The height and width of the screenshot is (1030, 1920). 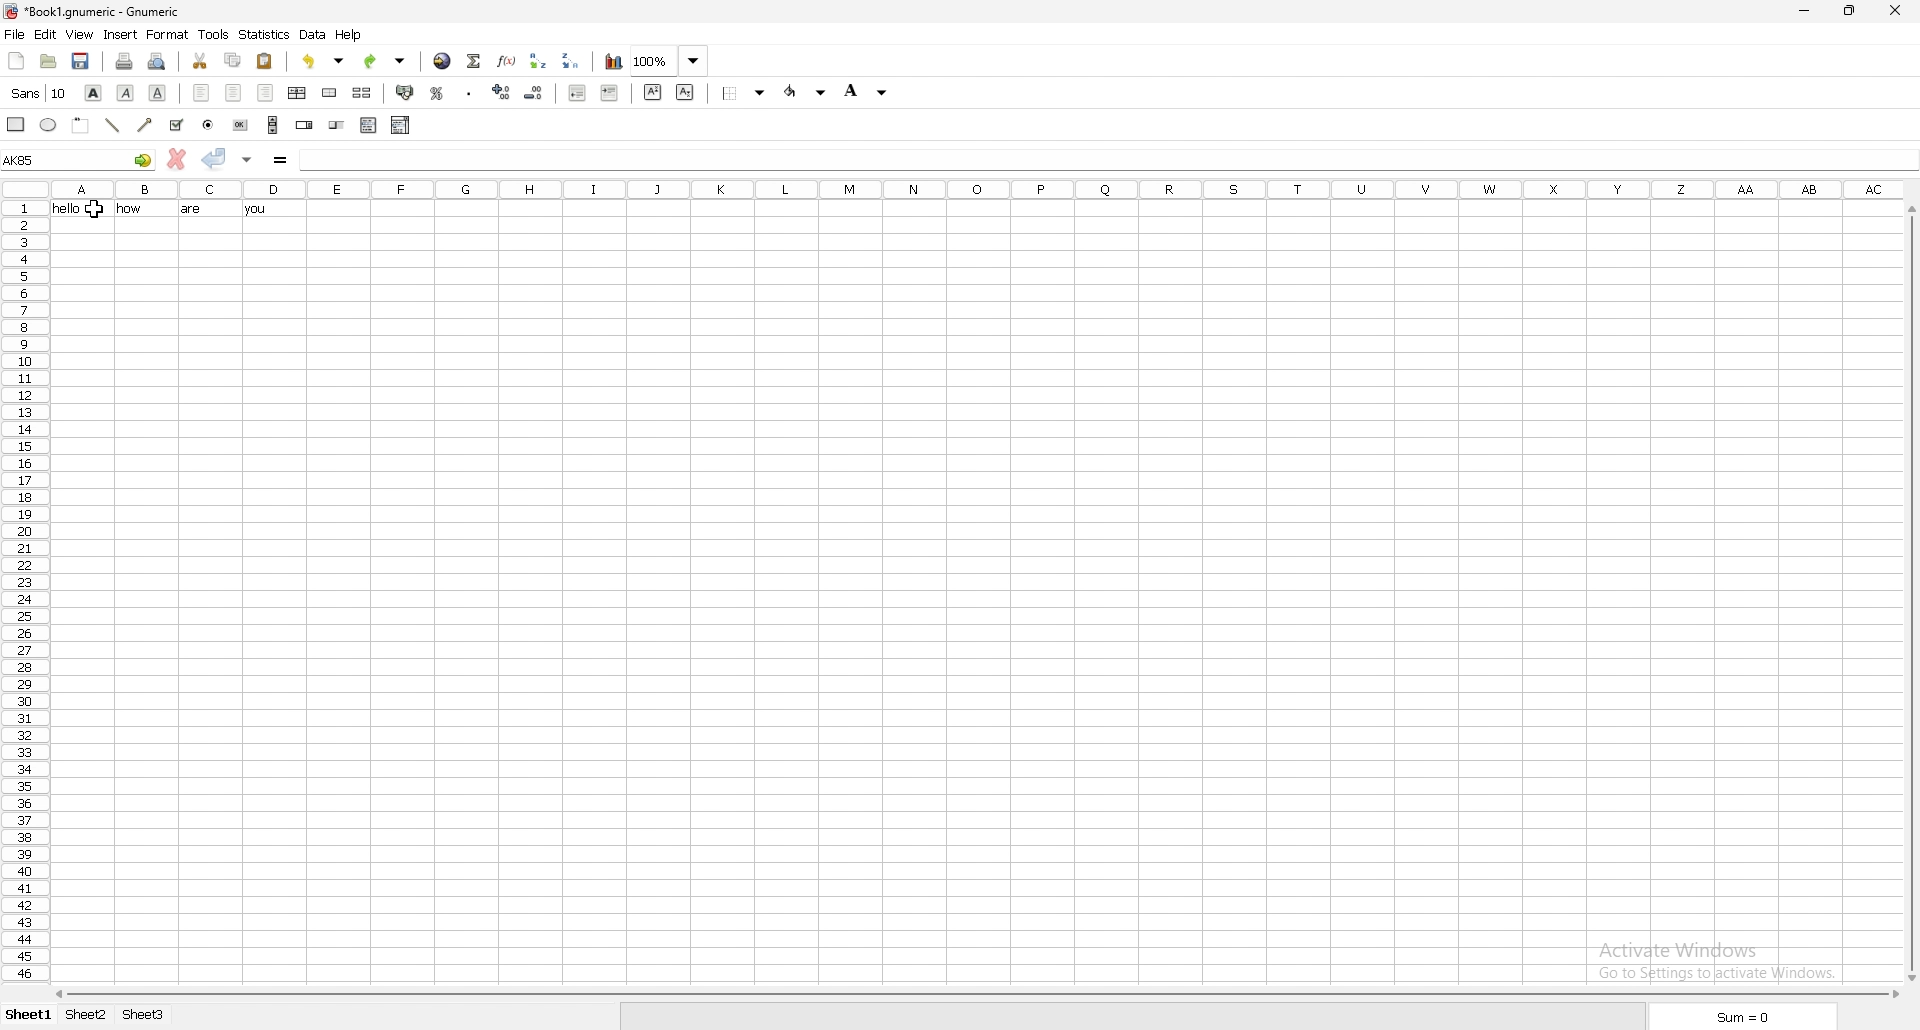 What do you see at coordinates (15, 34) in the screenshot?
I see `file` at bounding box center [15, 34].